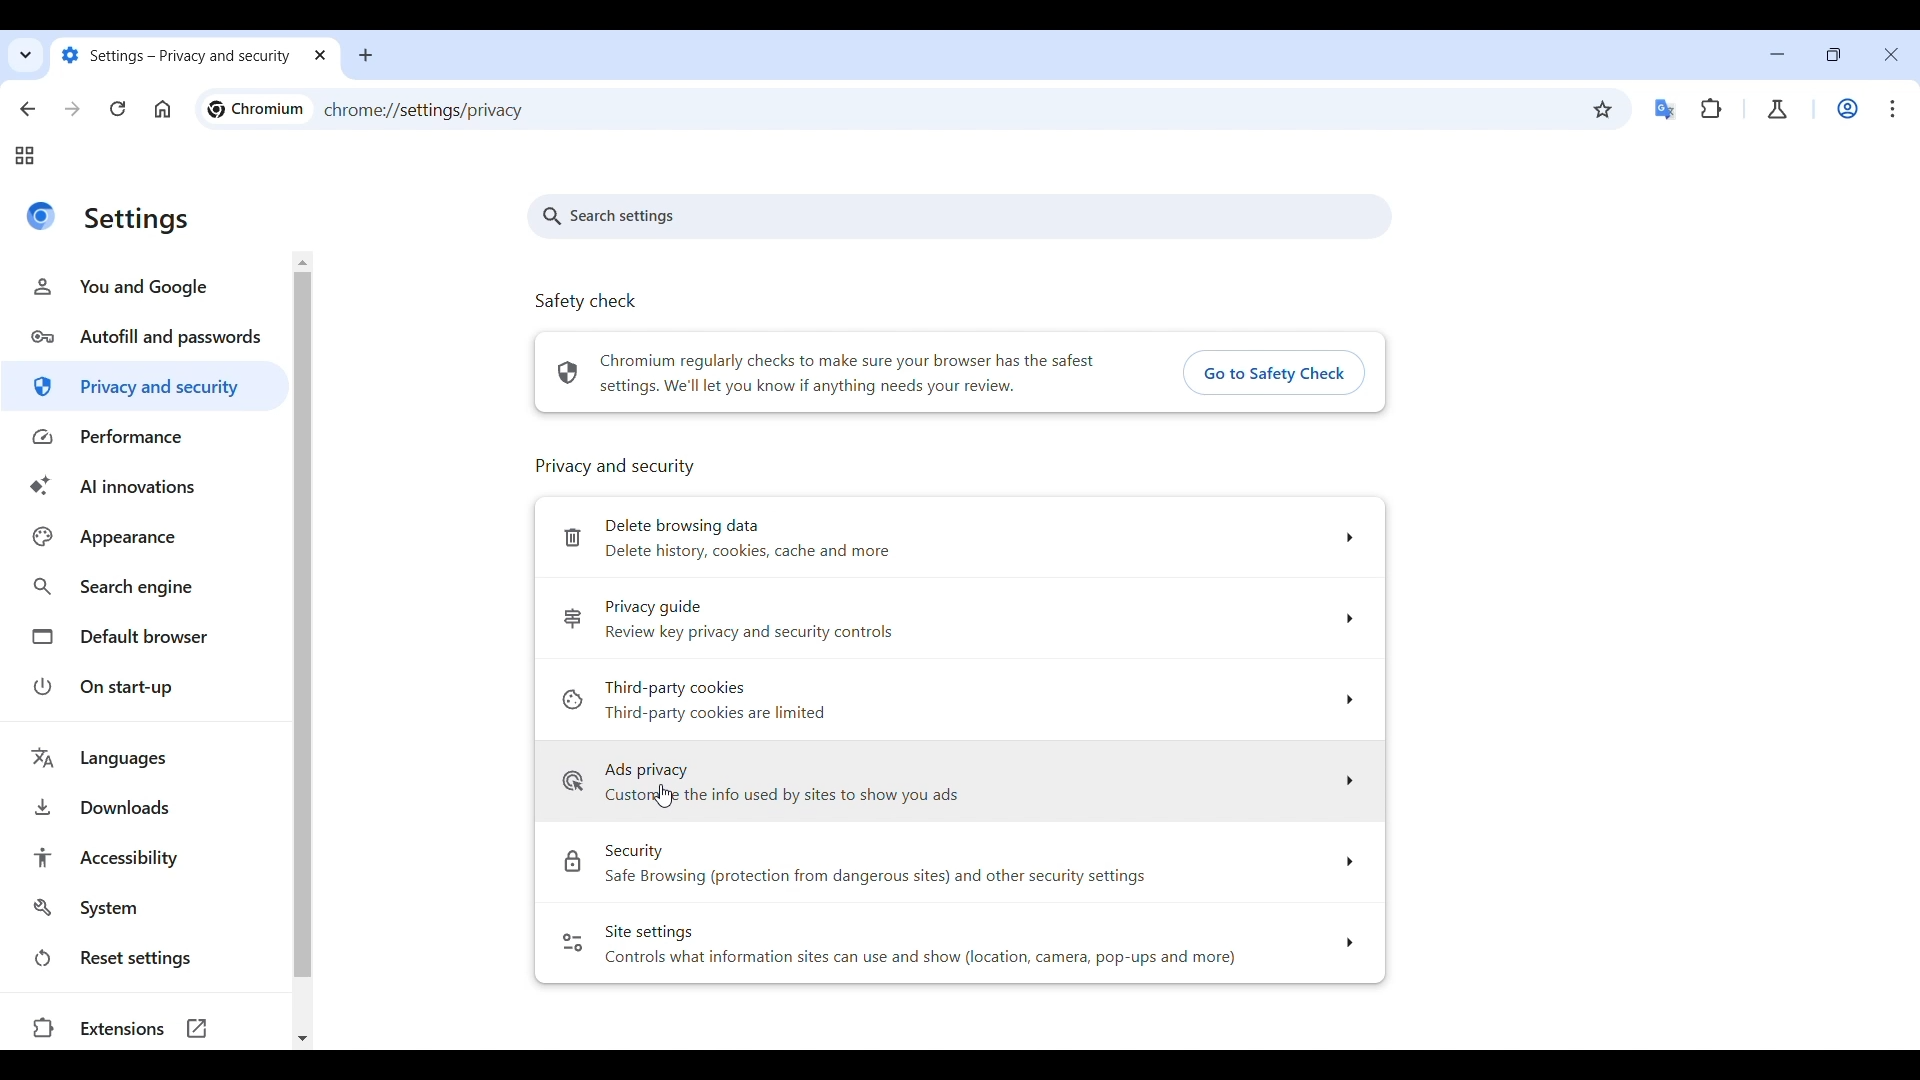  I want to click on Extensions, so click(137, 1030).